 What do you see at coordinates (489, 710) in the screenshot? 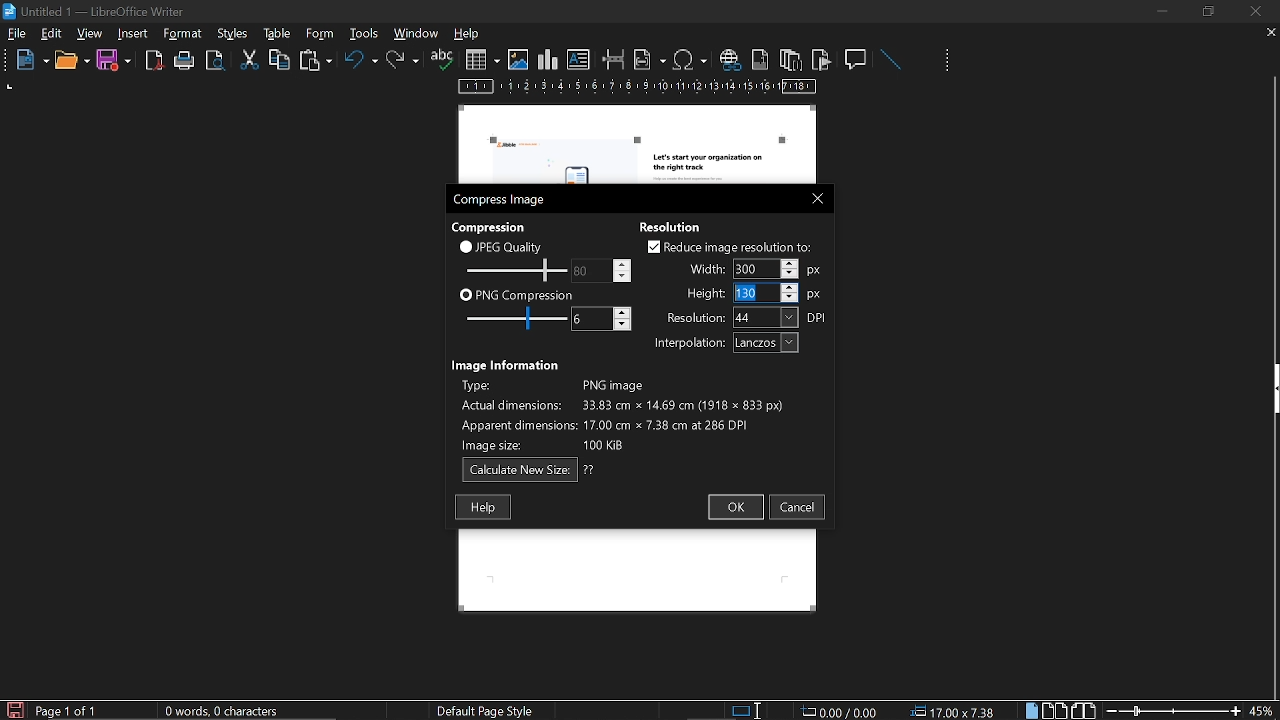
I see `page style` at bounding box center [489, 710].